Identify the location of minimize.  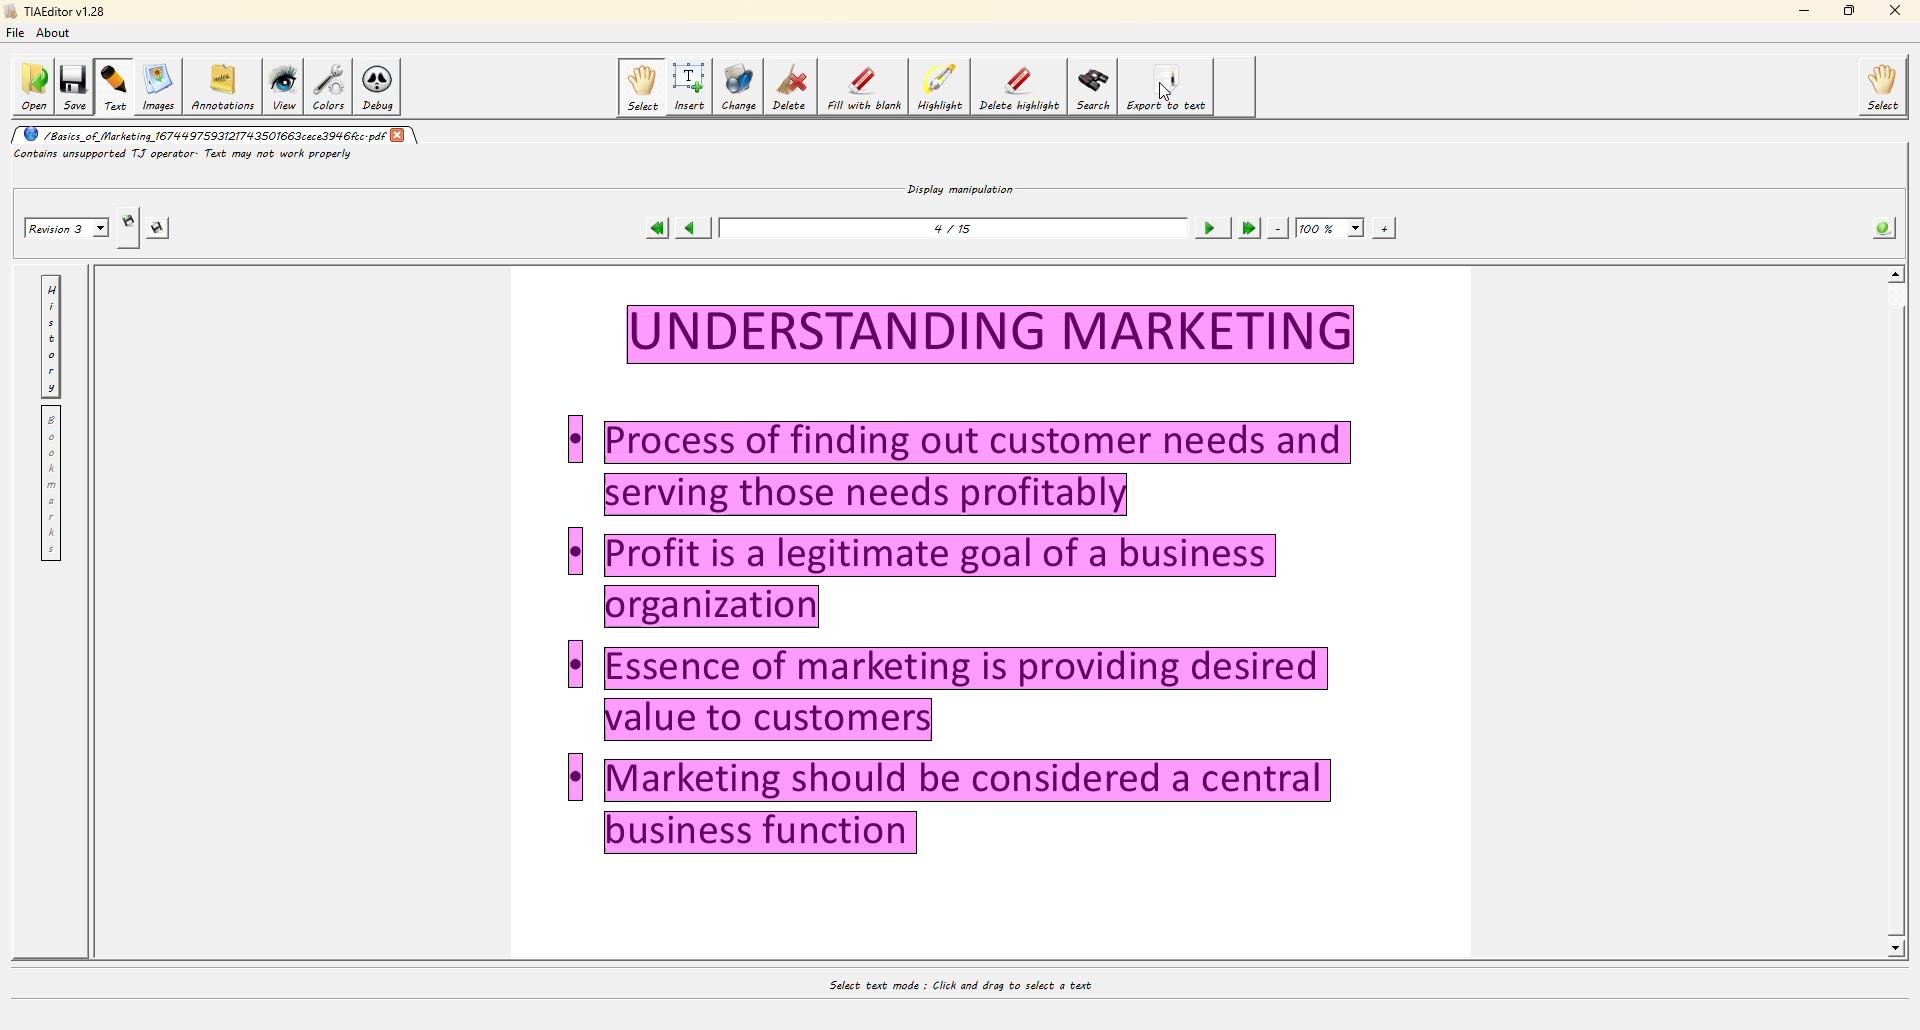
(1798, 11).